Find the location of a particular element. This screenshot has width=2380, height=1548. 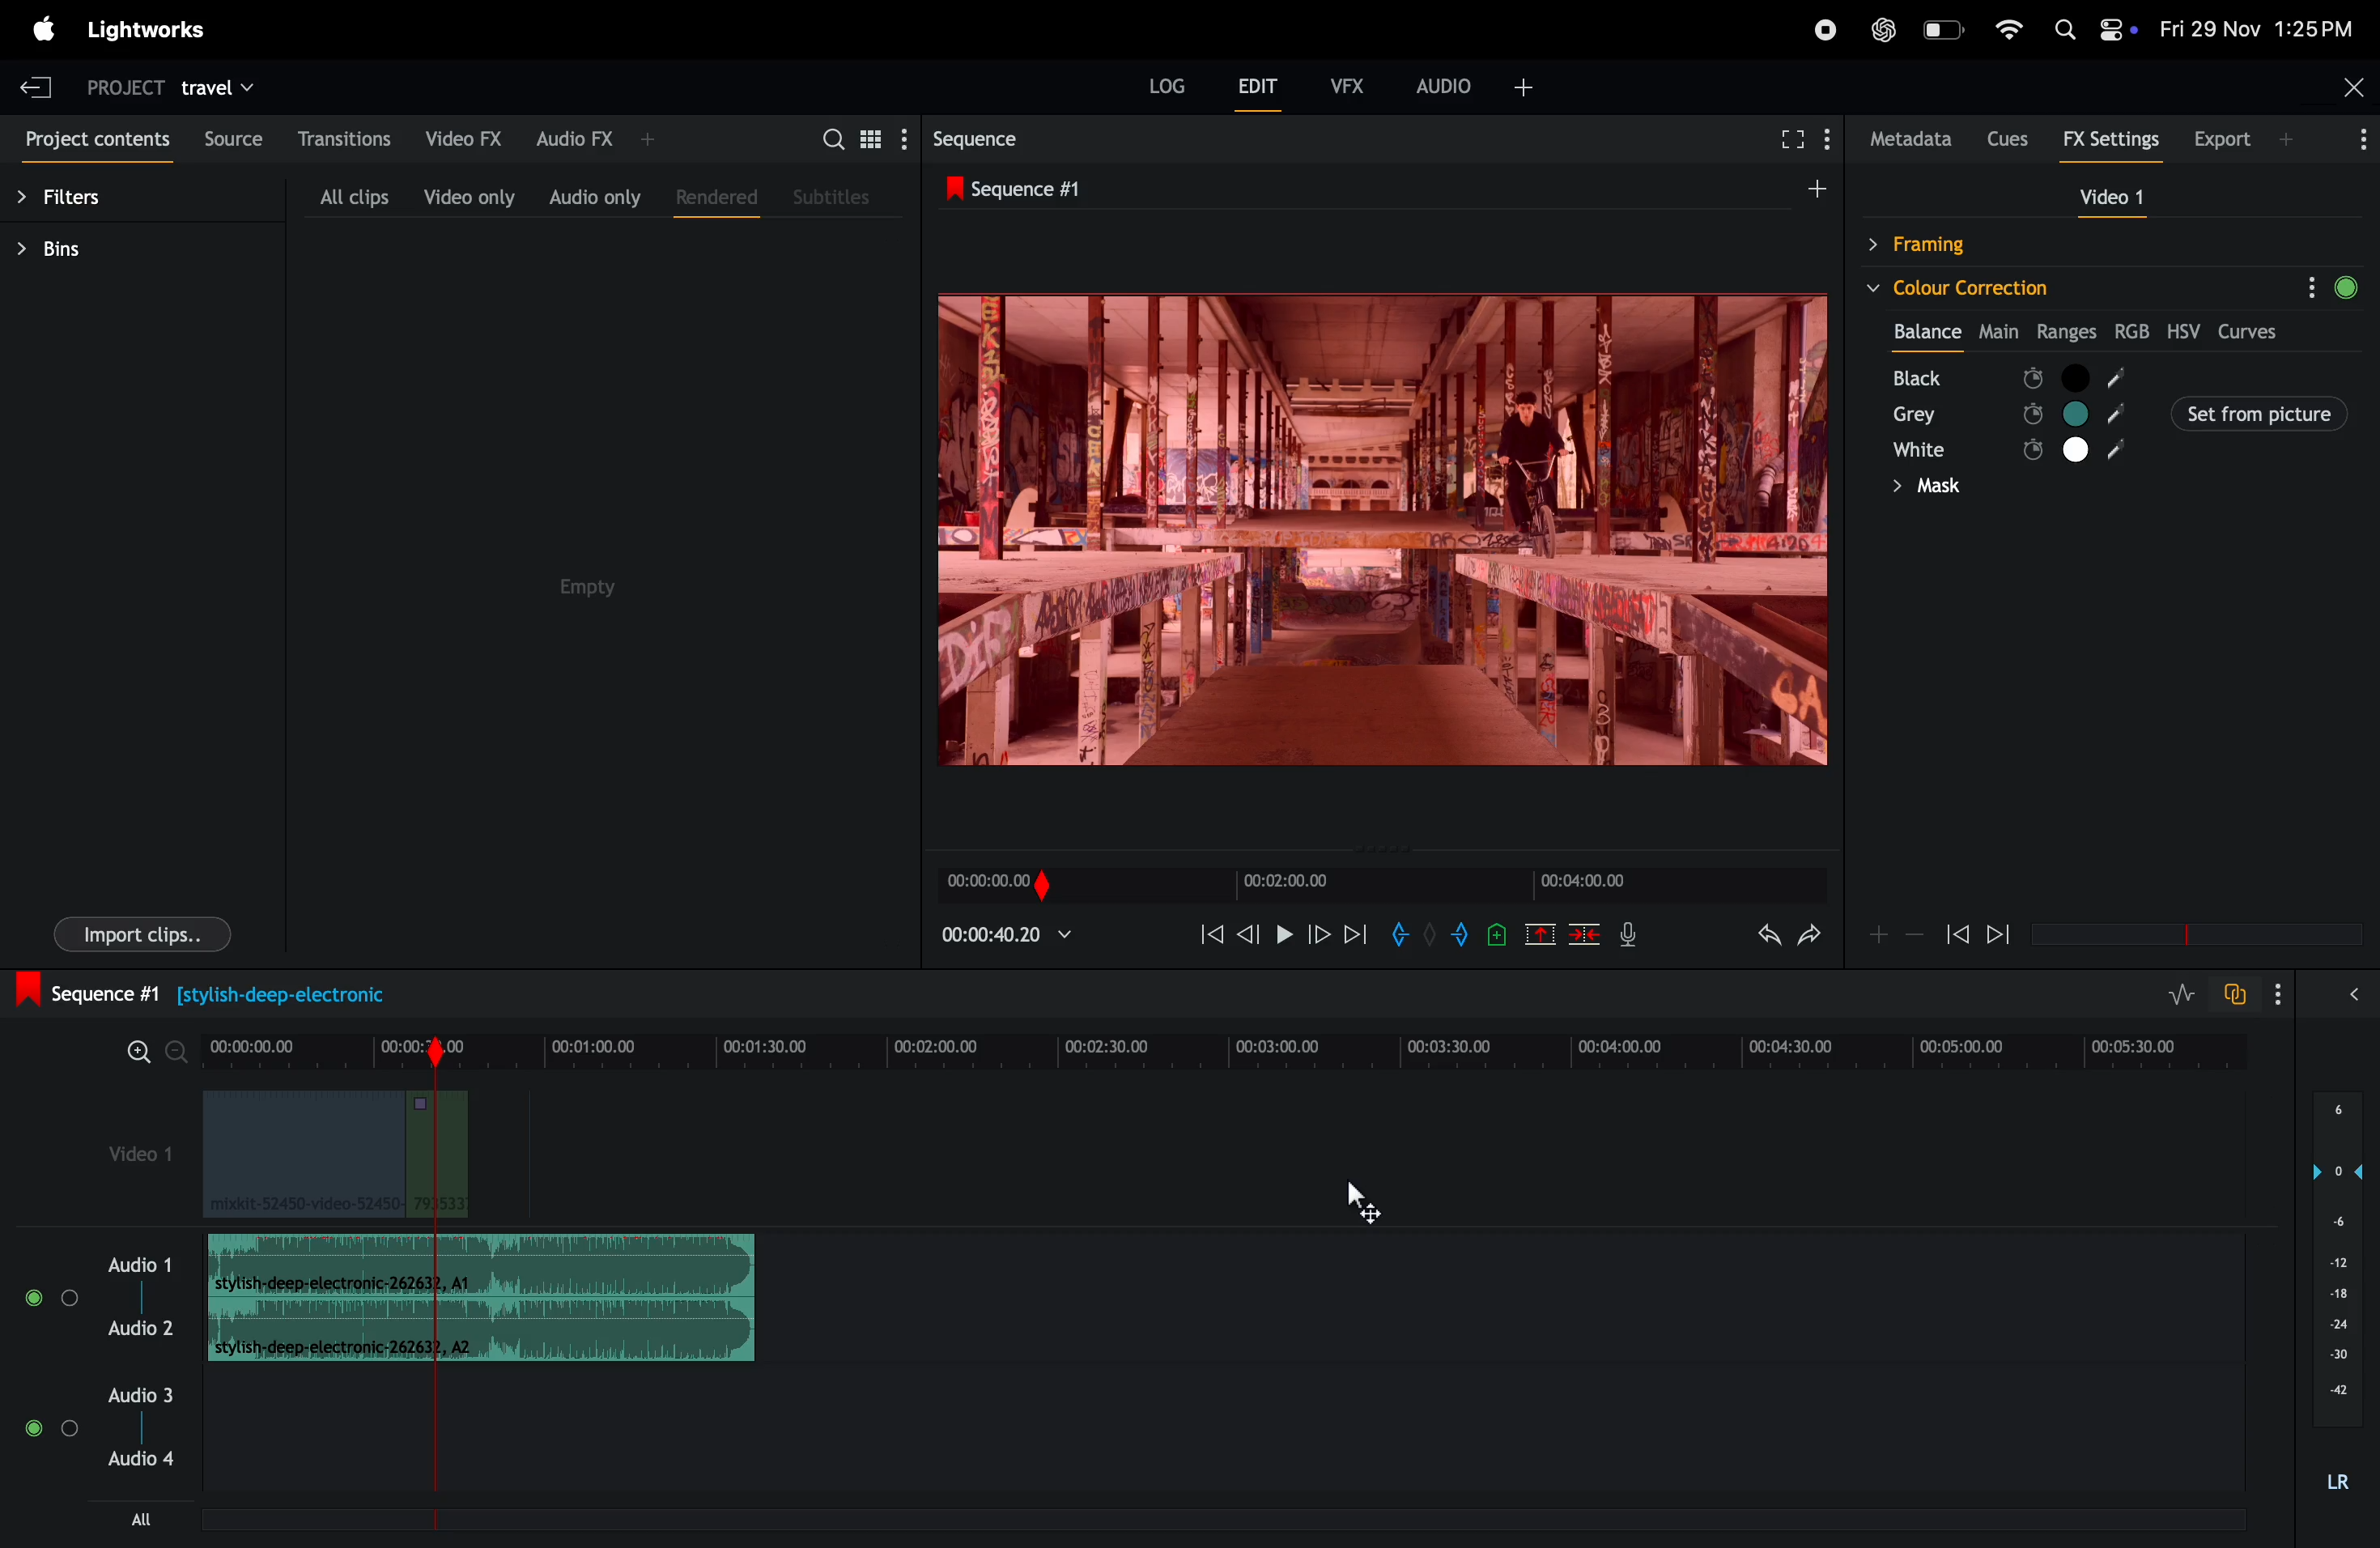

rendered is located at coordinates (716, 199).